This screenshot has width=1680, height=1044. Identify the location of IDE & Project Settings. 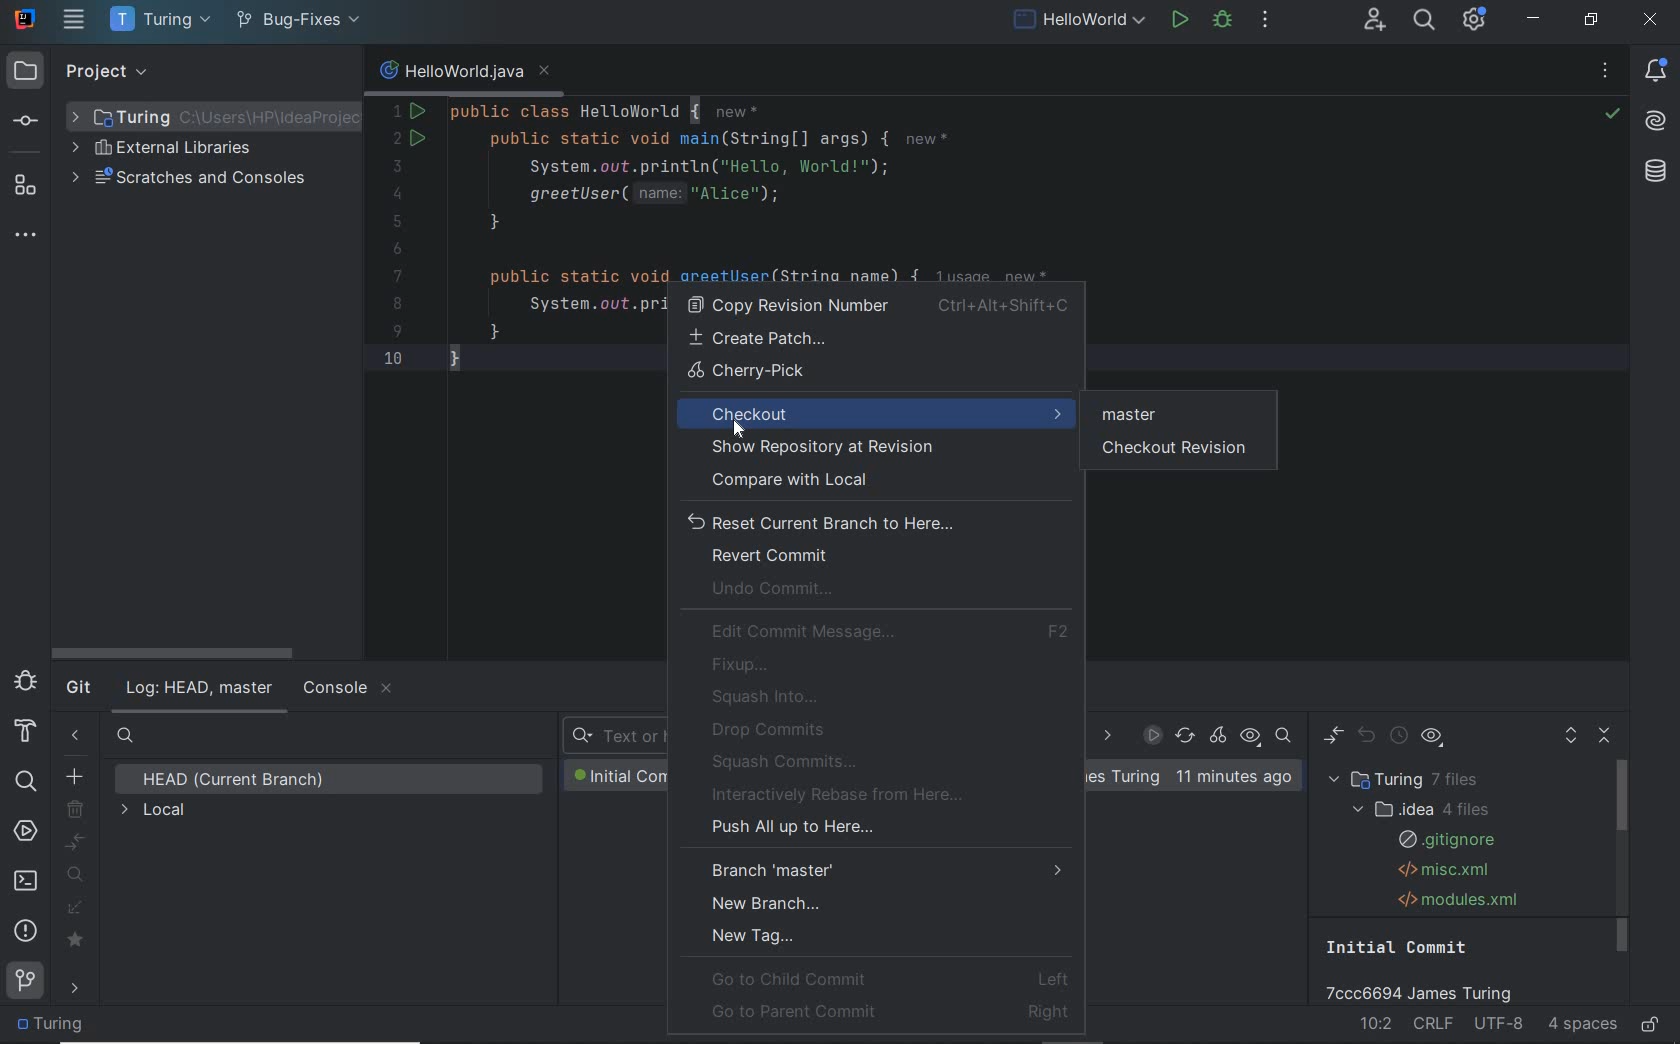
(1476, 21).